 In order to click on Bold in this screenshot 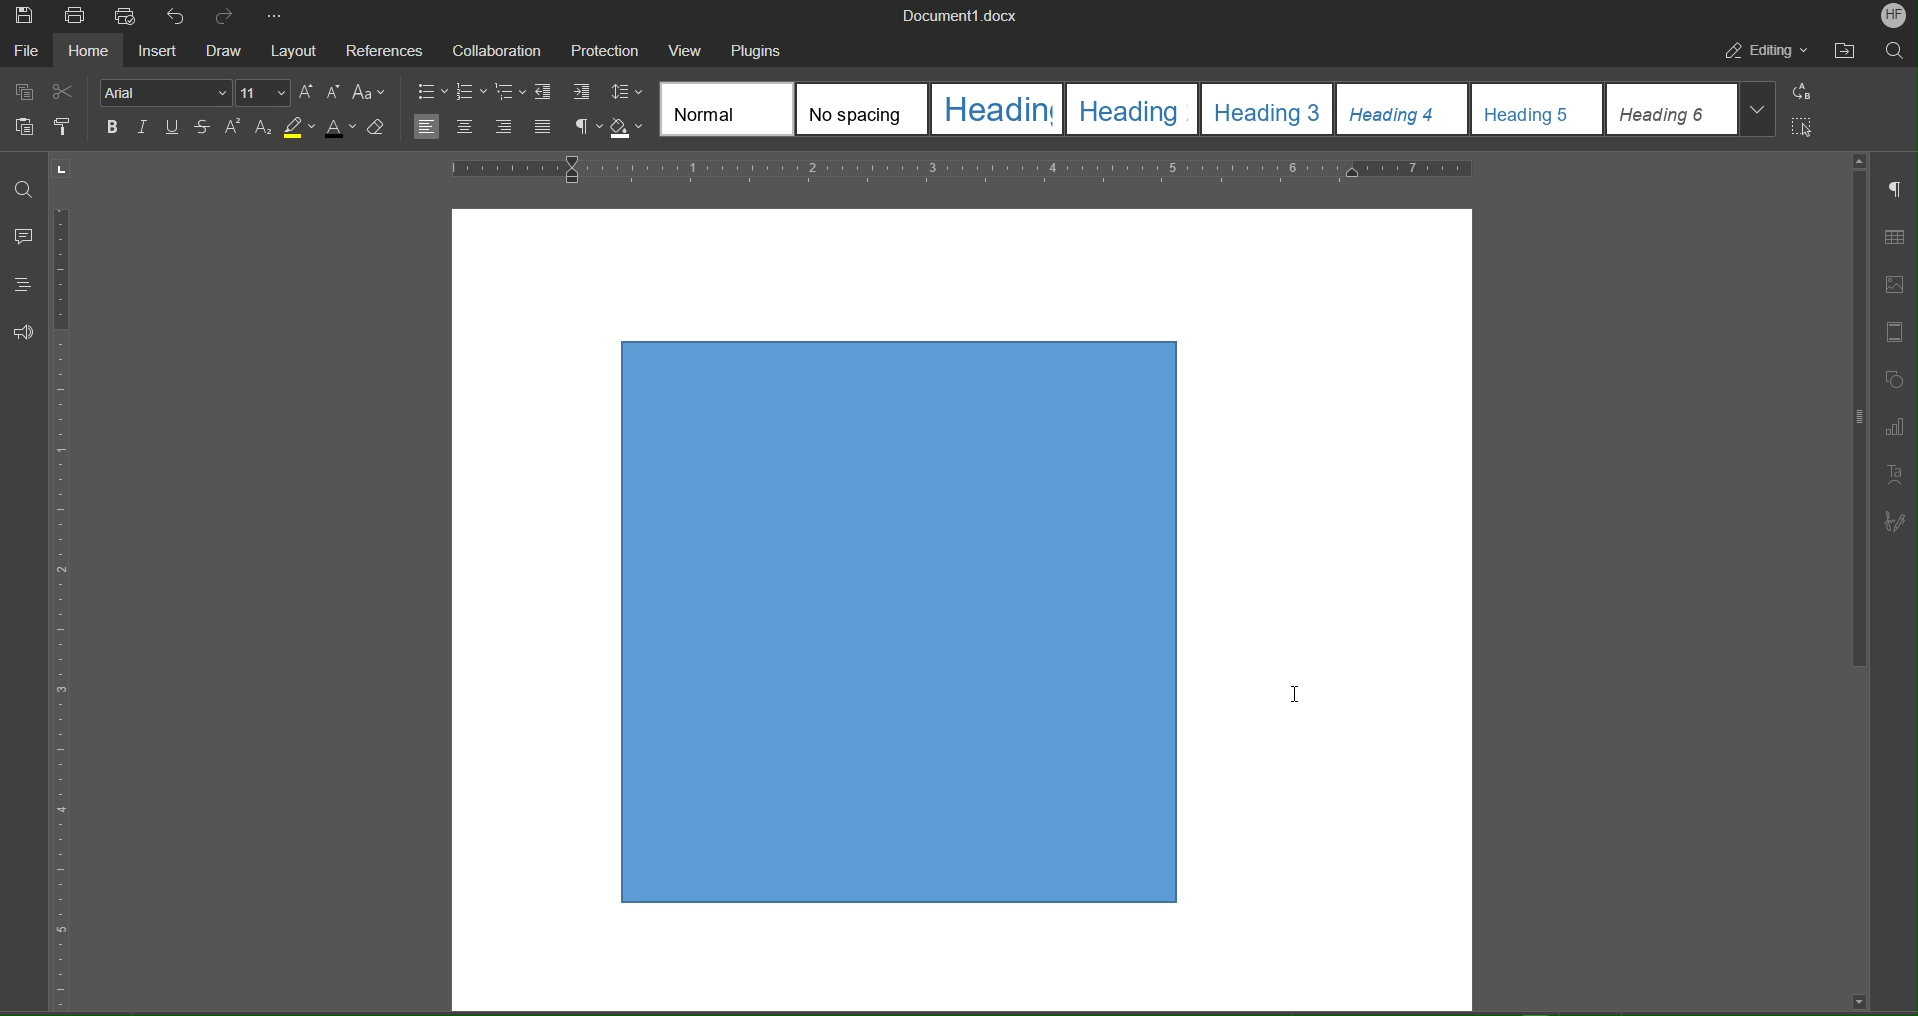, I will do `click(112, 127)`.